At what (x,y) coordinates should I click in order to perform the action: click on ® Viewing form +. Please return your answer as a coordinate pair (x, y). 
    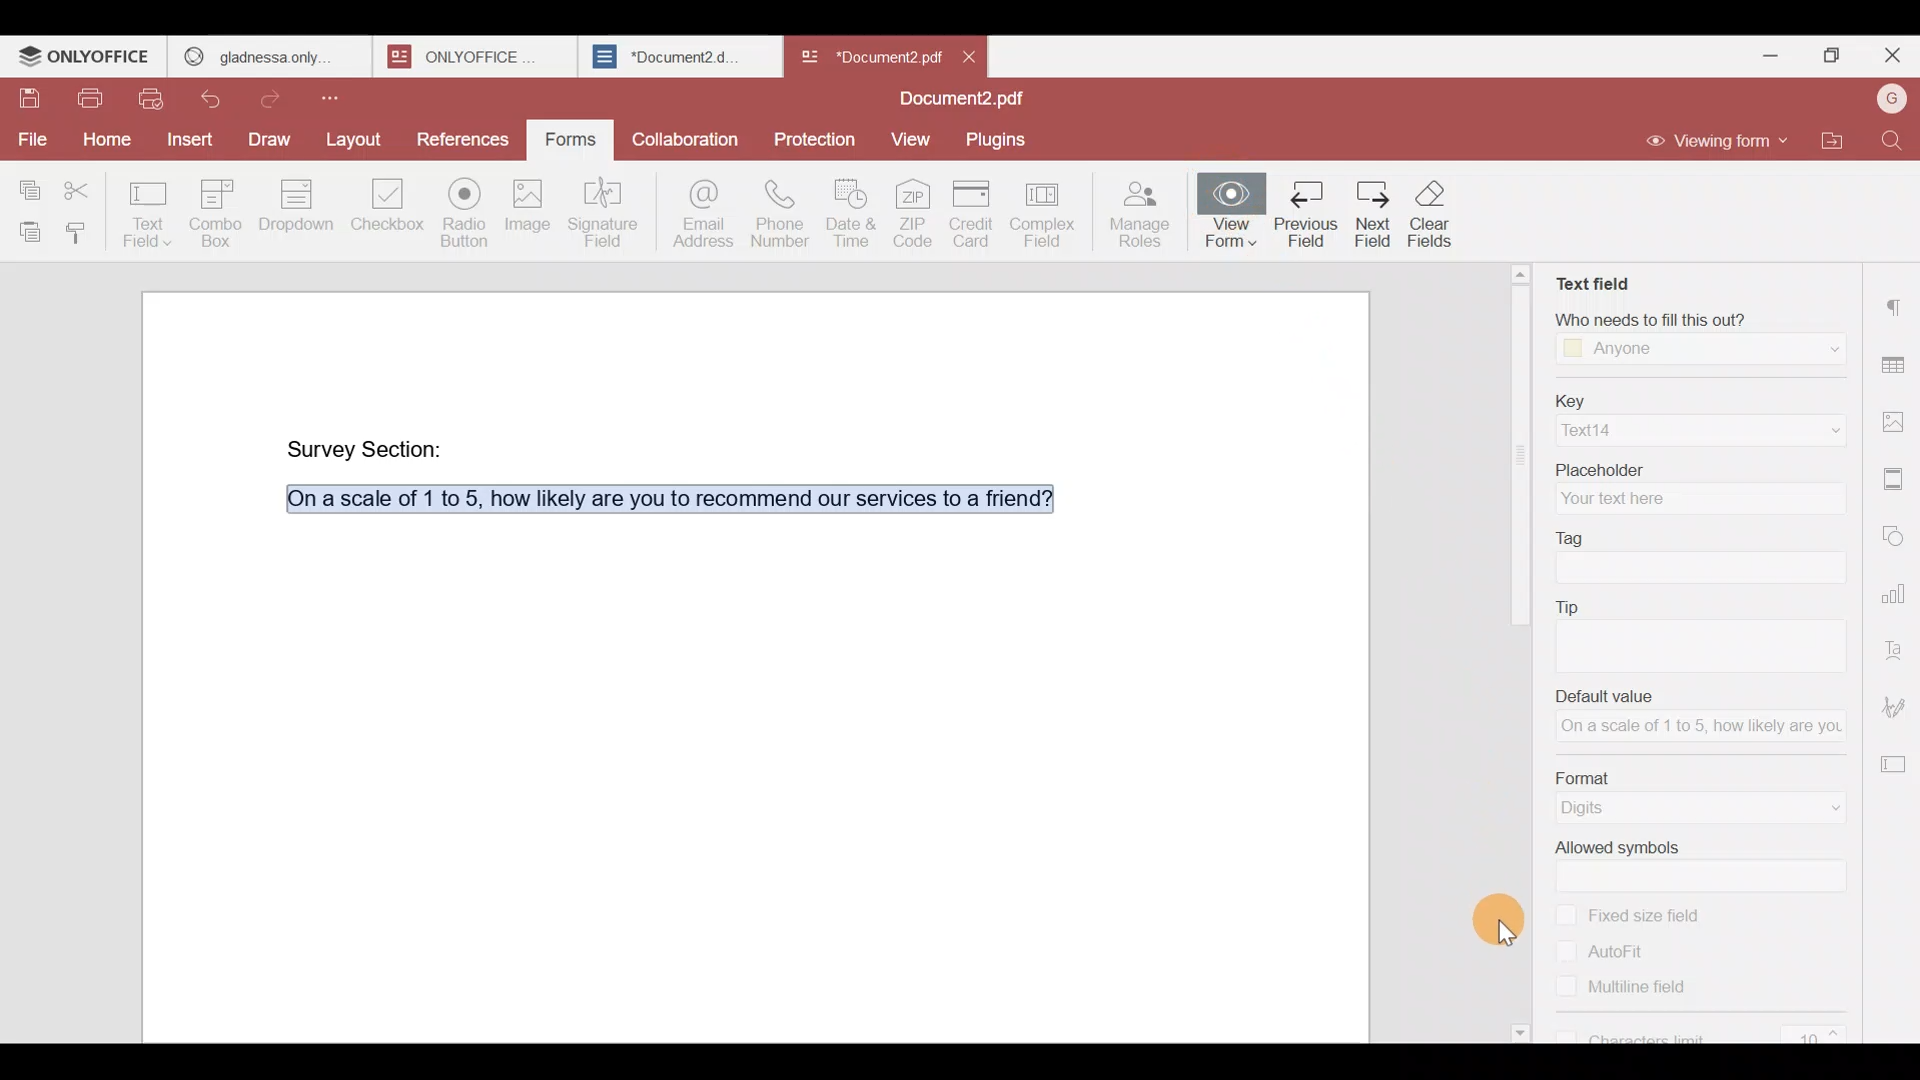
    Looking at the image, I should click on (1706, 142).